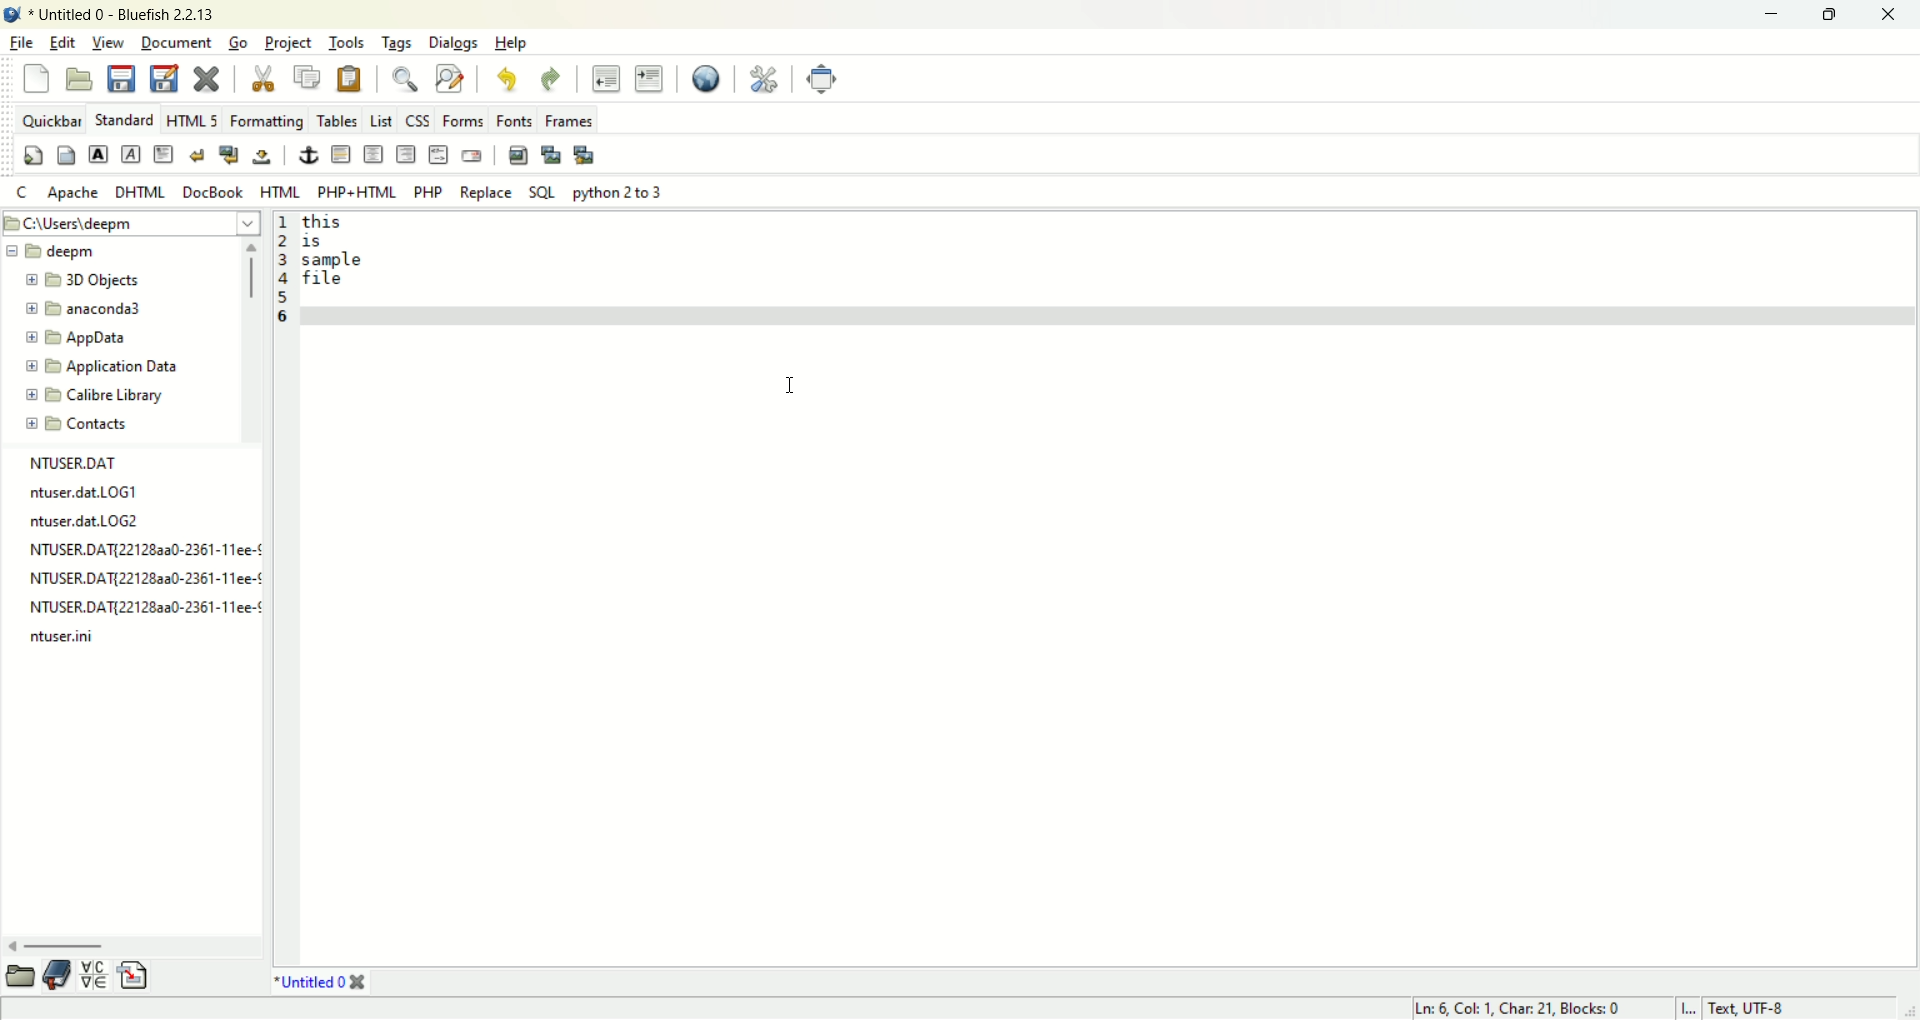  I want to click on break, so click(198, 155).